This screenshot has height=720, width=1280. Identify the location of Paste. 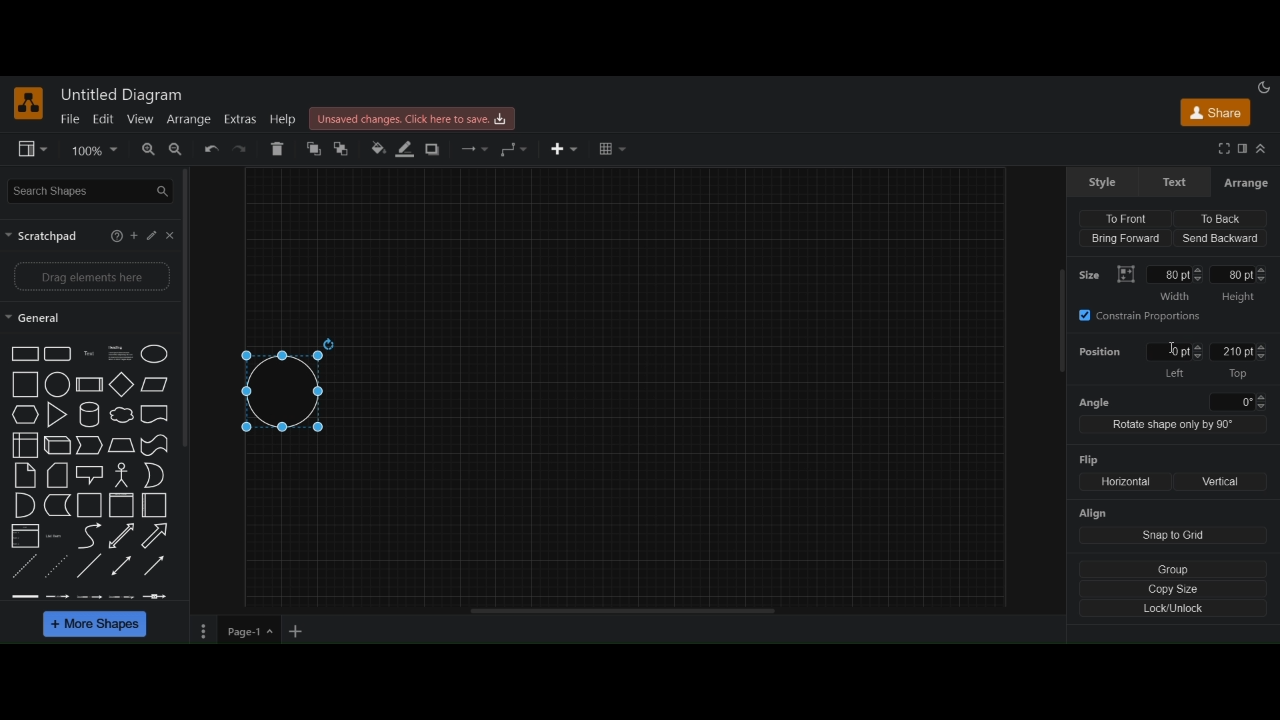
(58, 475).